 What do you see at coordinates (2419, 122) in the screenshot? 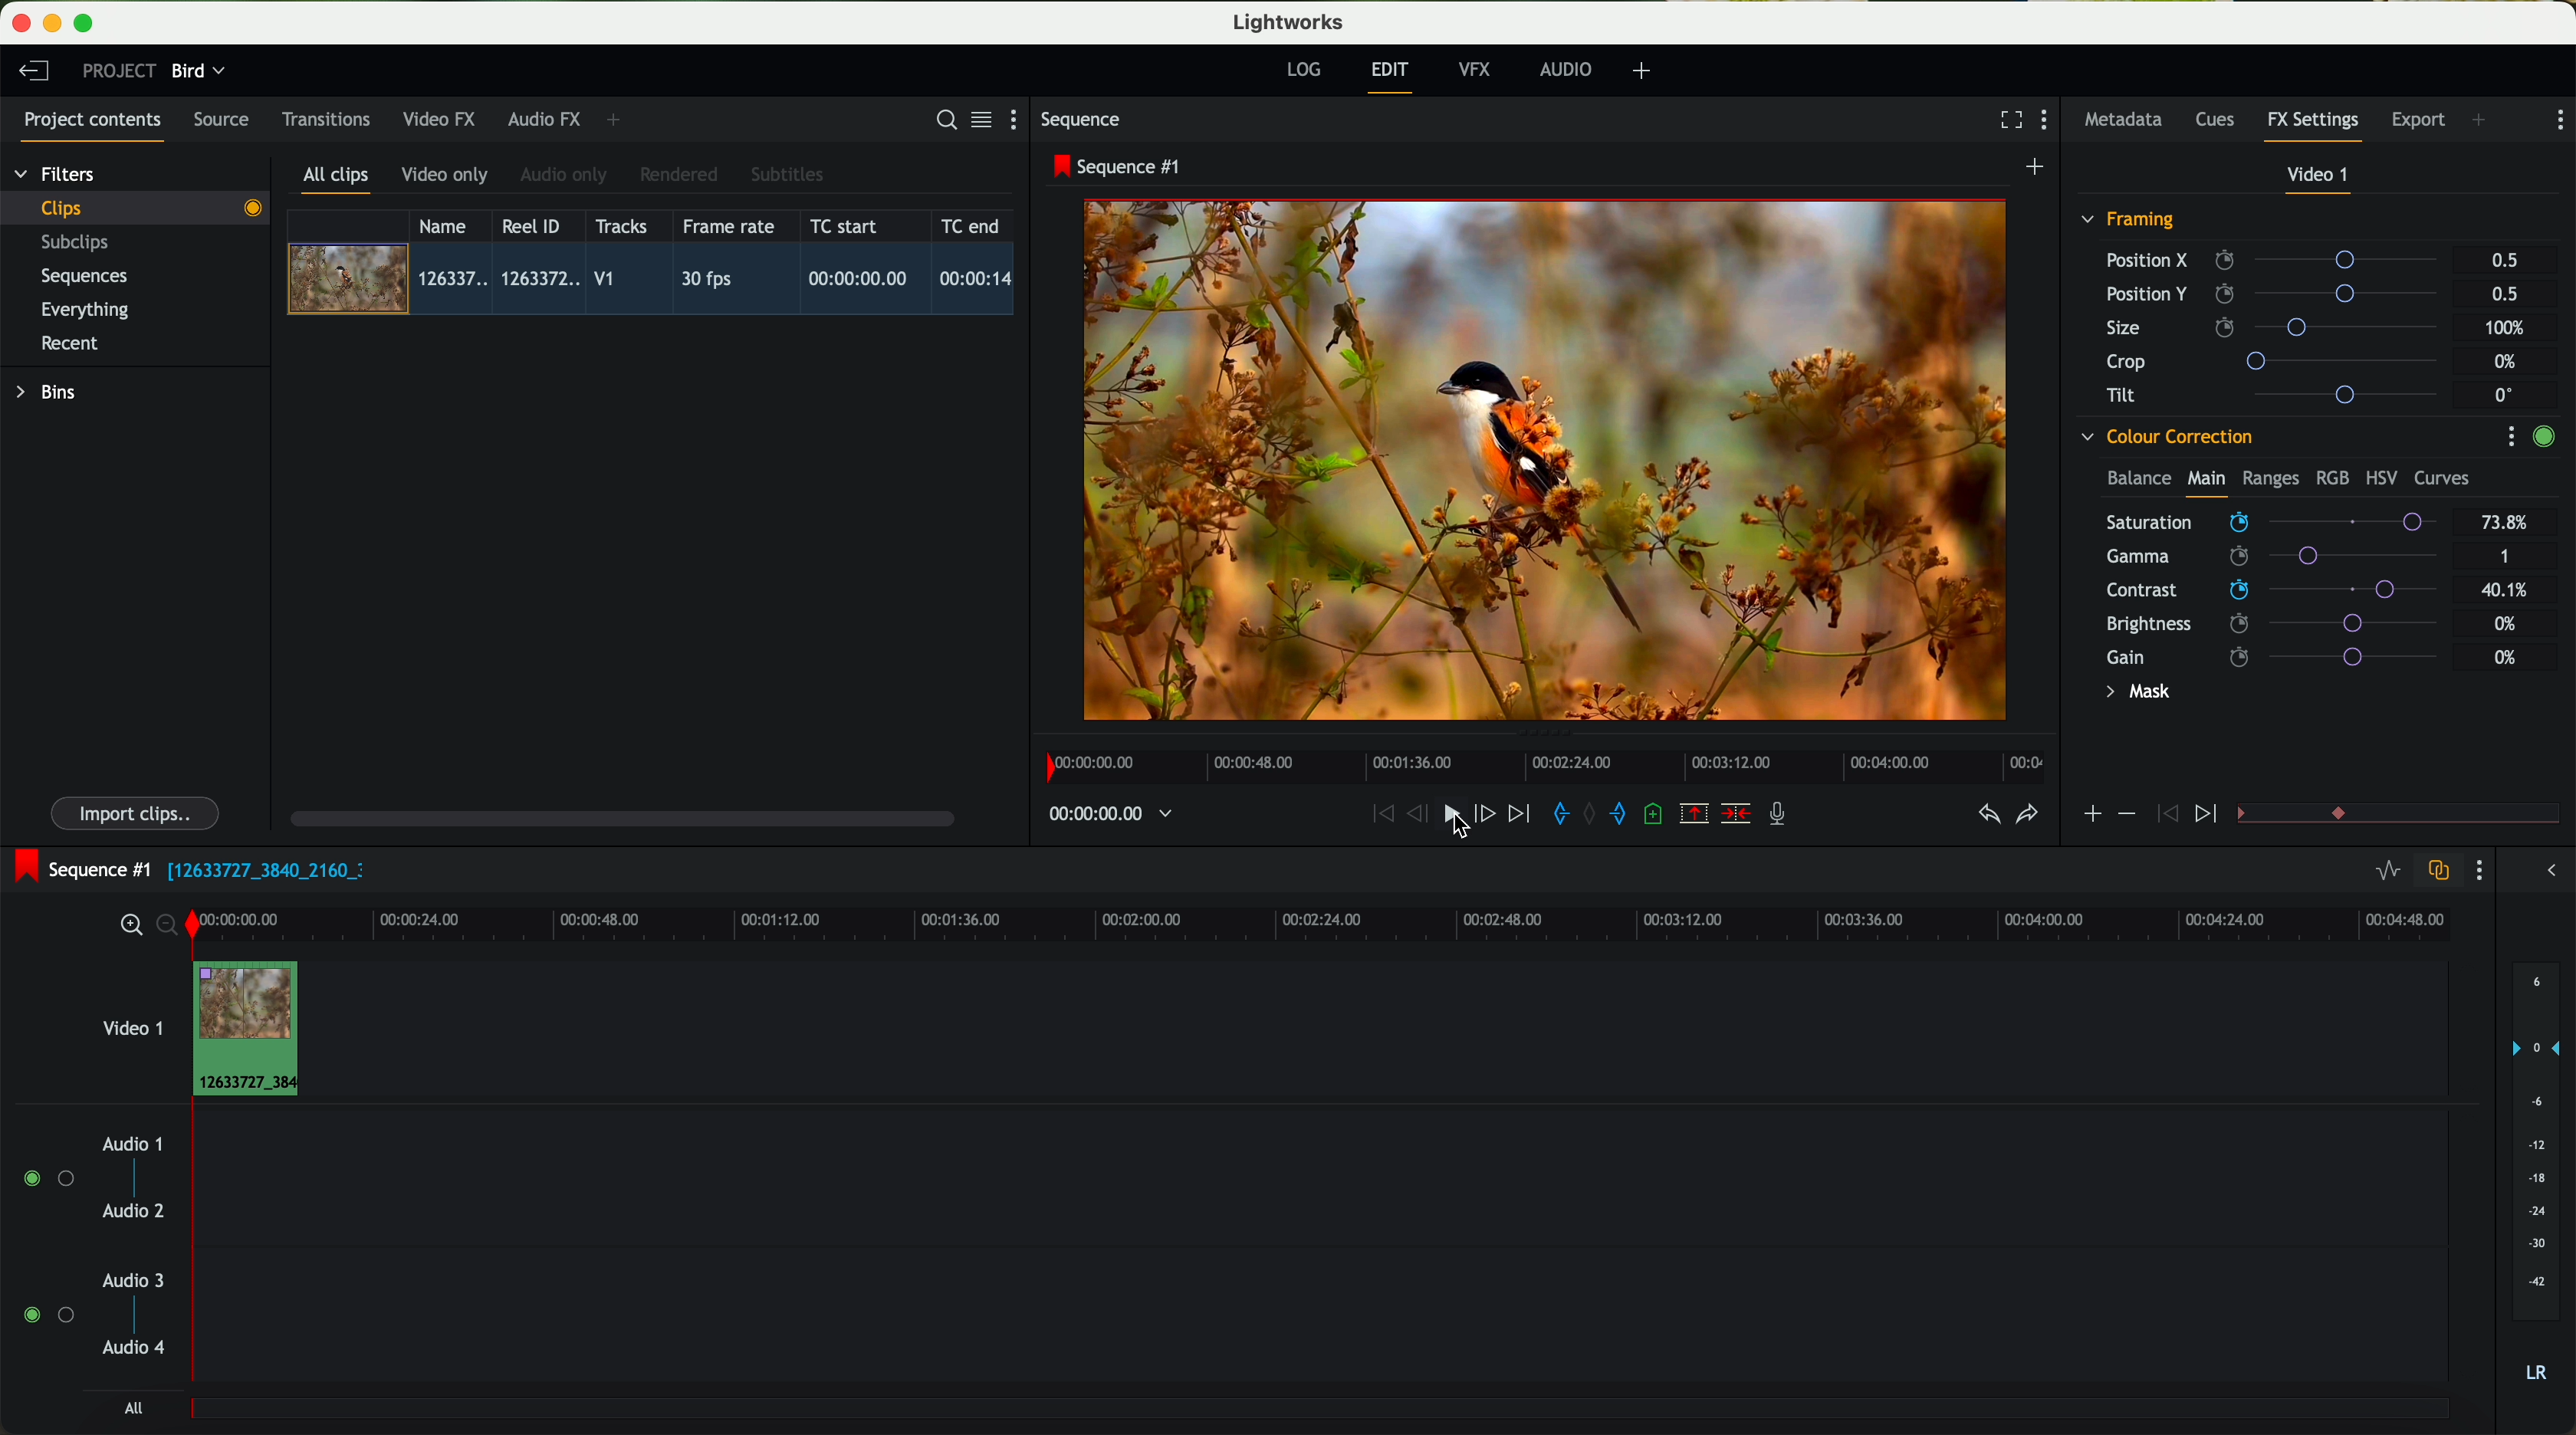
I see `export` at bounding box center [2419, 122].